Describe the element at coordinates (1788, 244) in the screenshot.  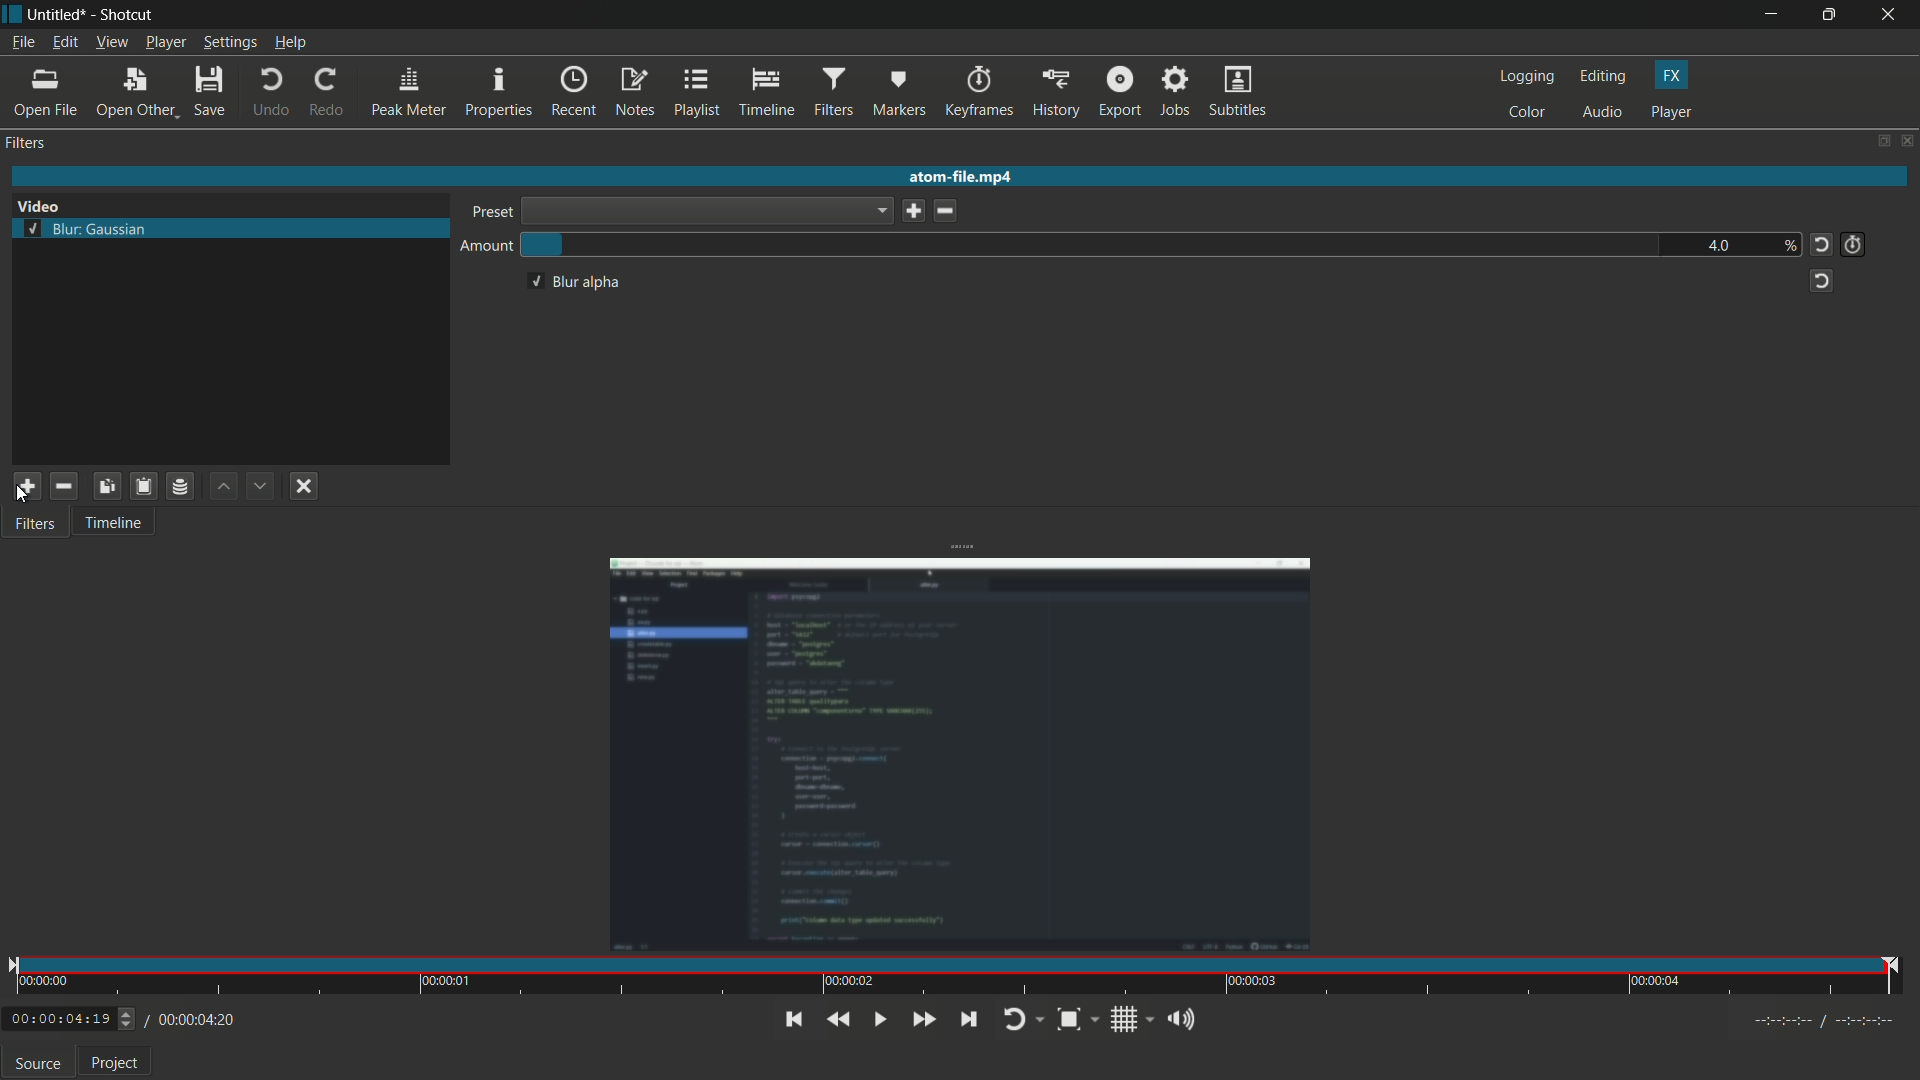
I see `%` at that location.